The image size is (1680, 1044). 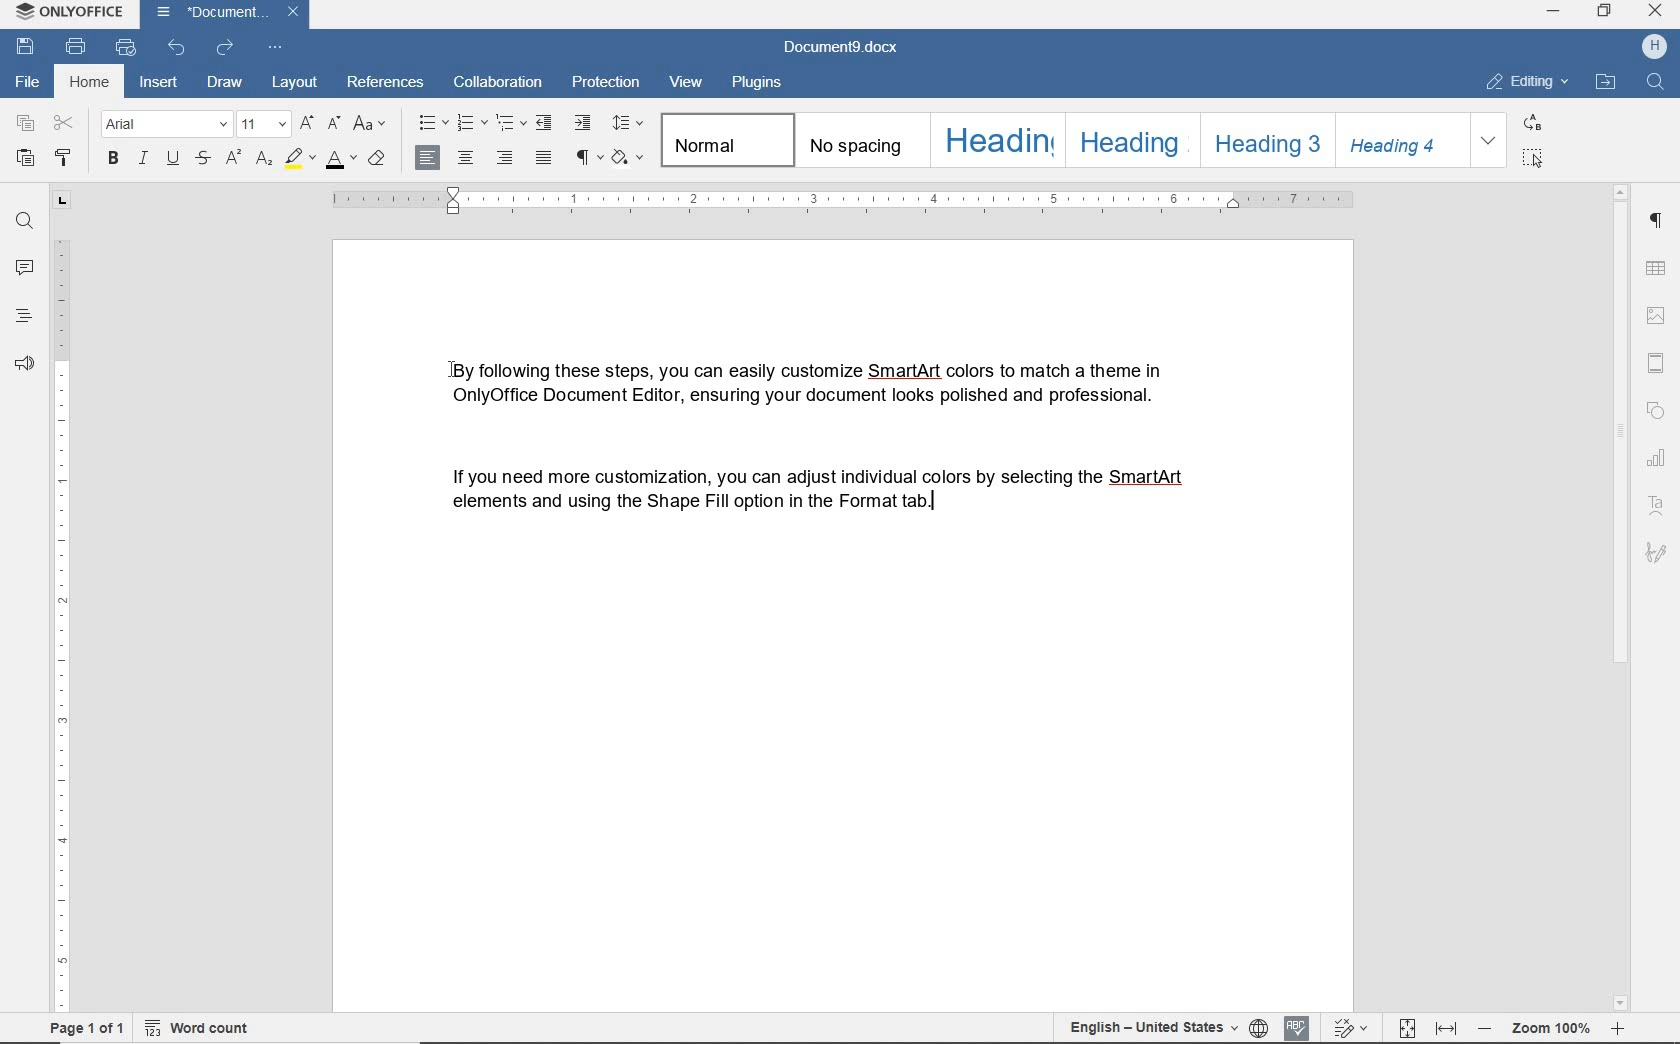 What do you see at coordinates (265, 122) in the screenshot?
I see `font size` at bounding box center [265, 122].